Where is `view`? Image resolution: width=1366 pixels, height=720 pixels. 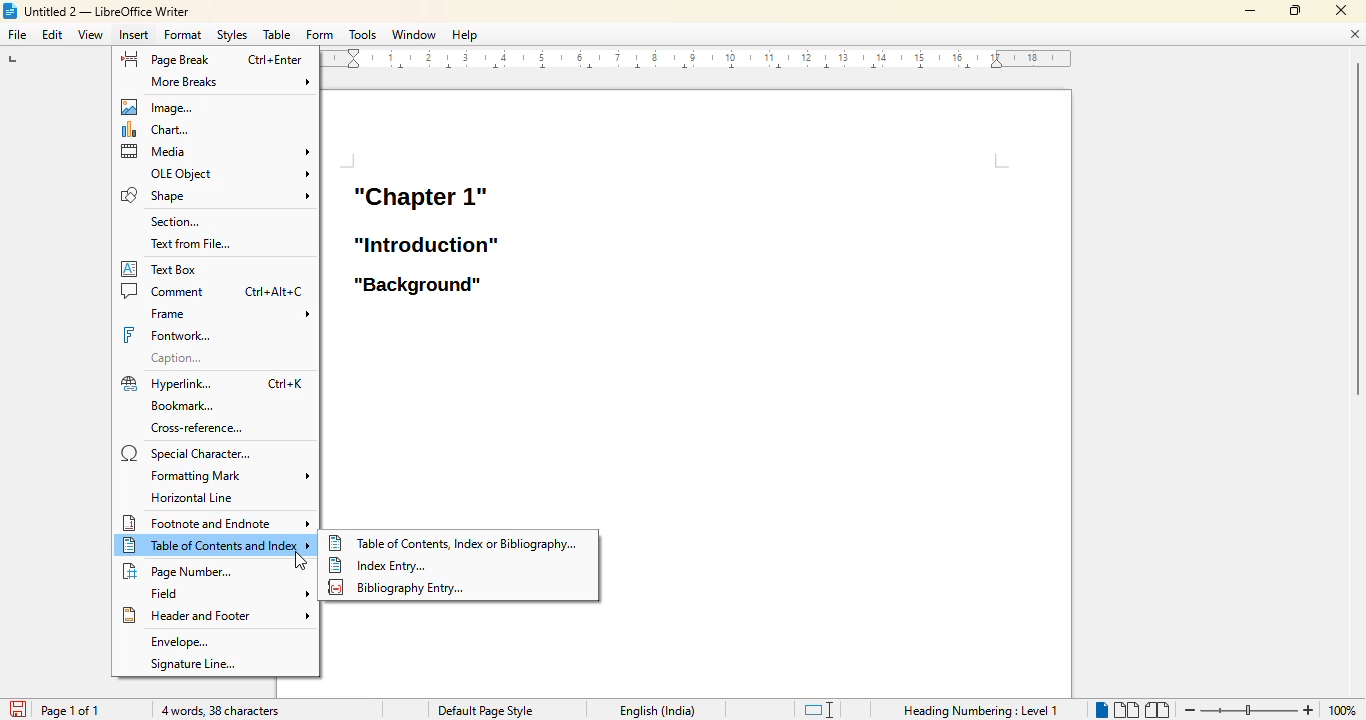
view is located at coordinates (90, 35).